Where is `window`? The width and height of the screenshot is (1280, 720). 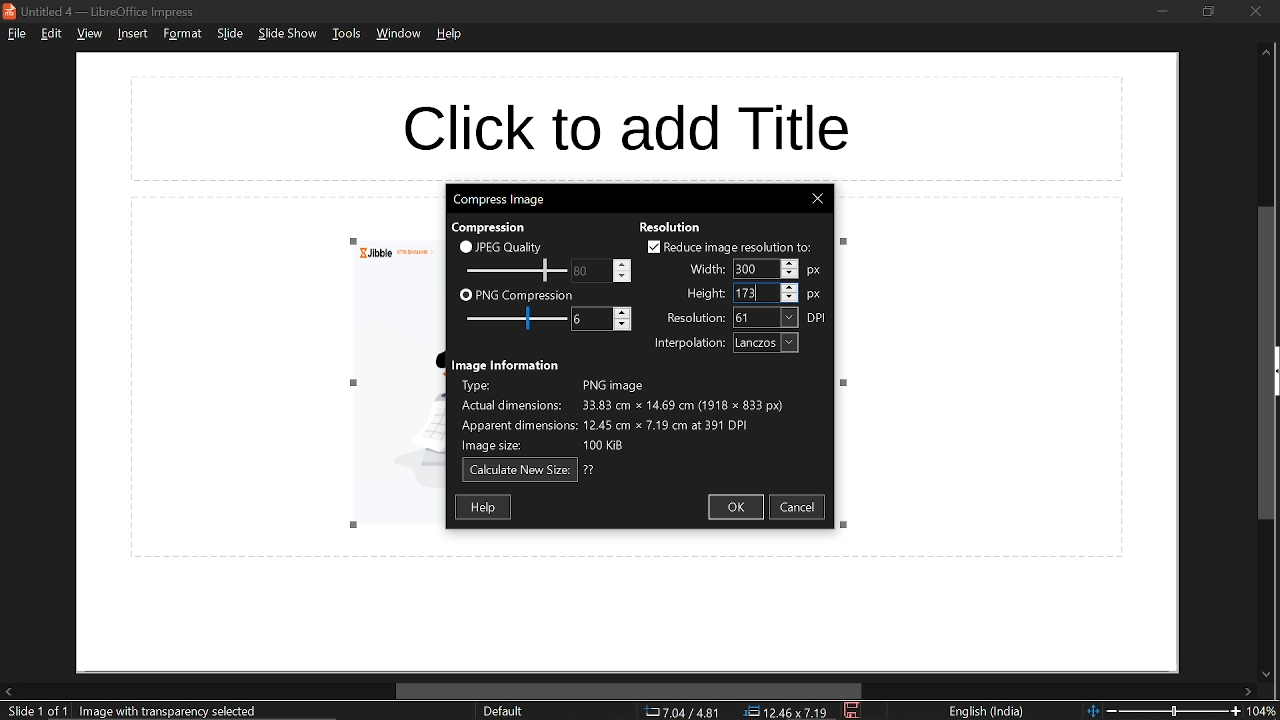
window is located at coordinates (397, 36).